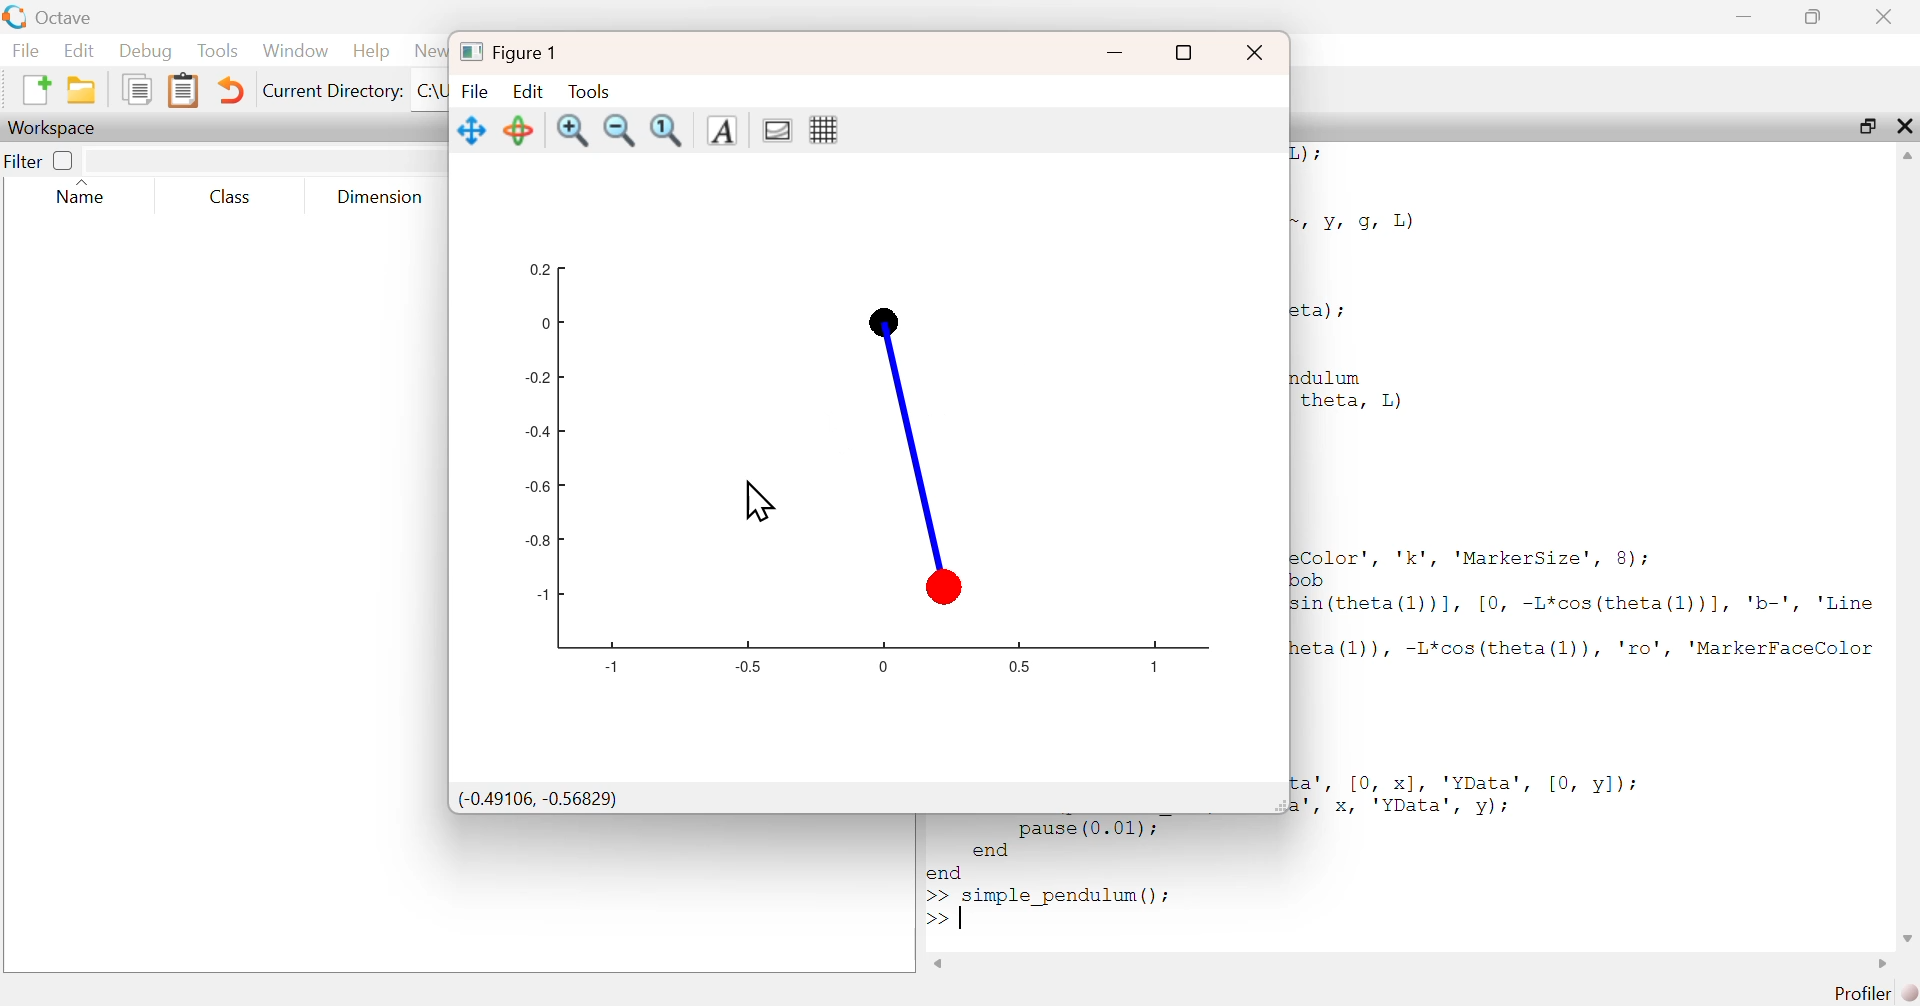 The height and width of the screenshot is (1006, 1920). What do you see at coordinates (964, 921) in the screenshot?
I see `Tap text` at bounding box center [964, 921].